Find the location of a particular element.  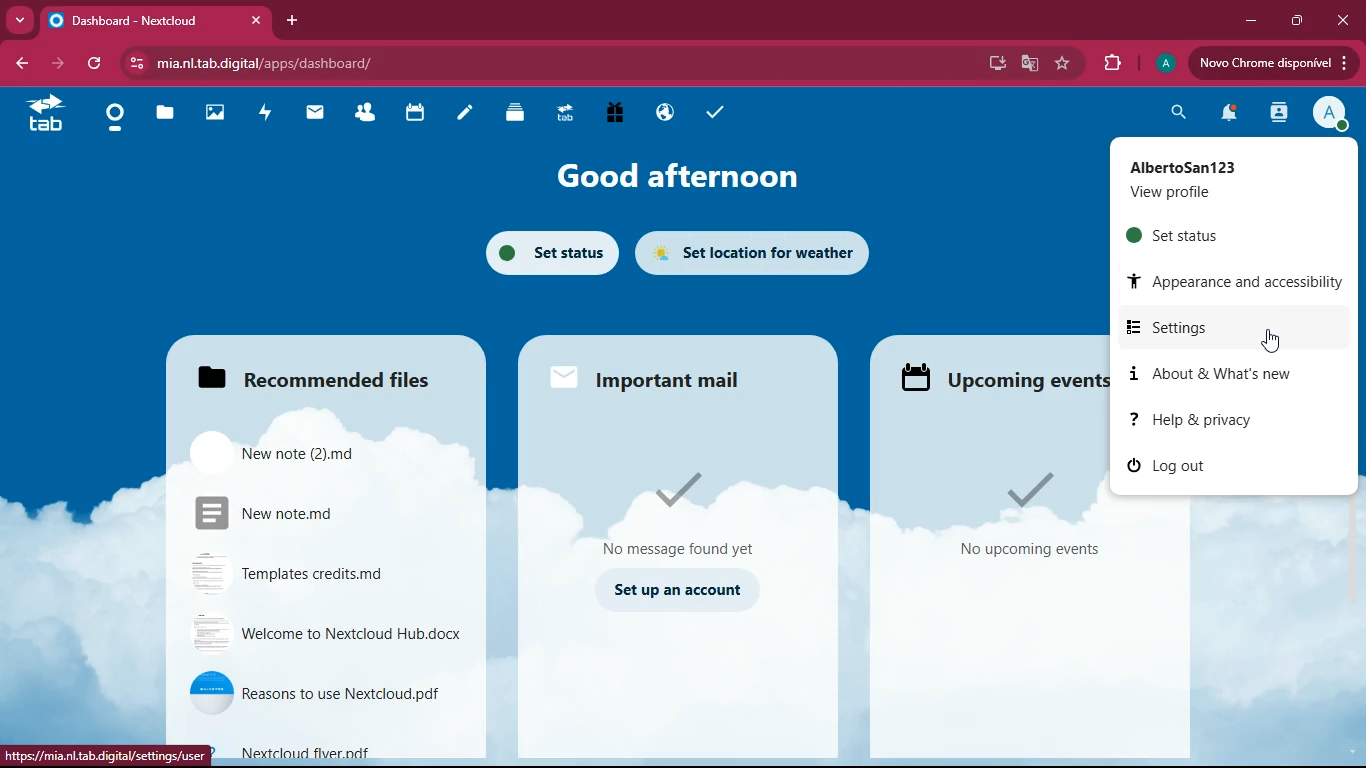

activity is located at coordinates (1281, 112).